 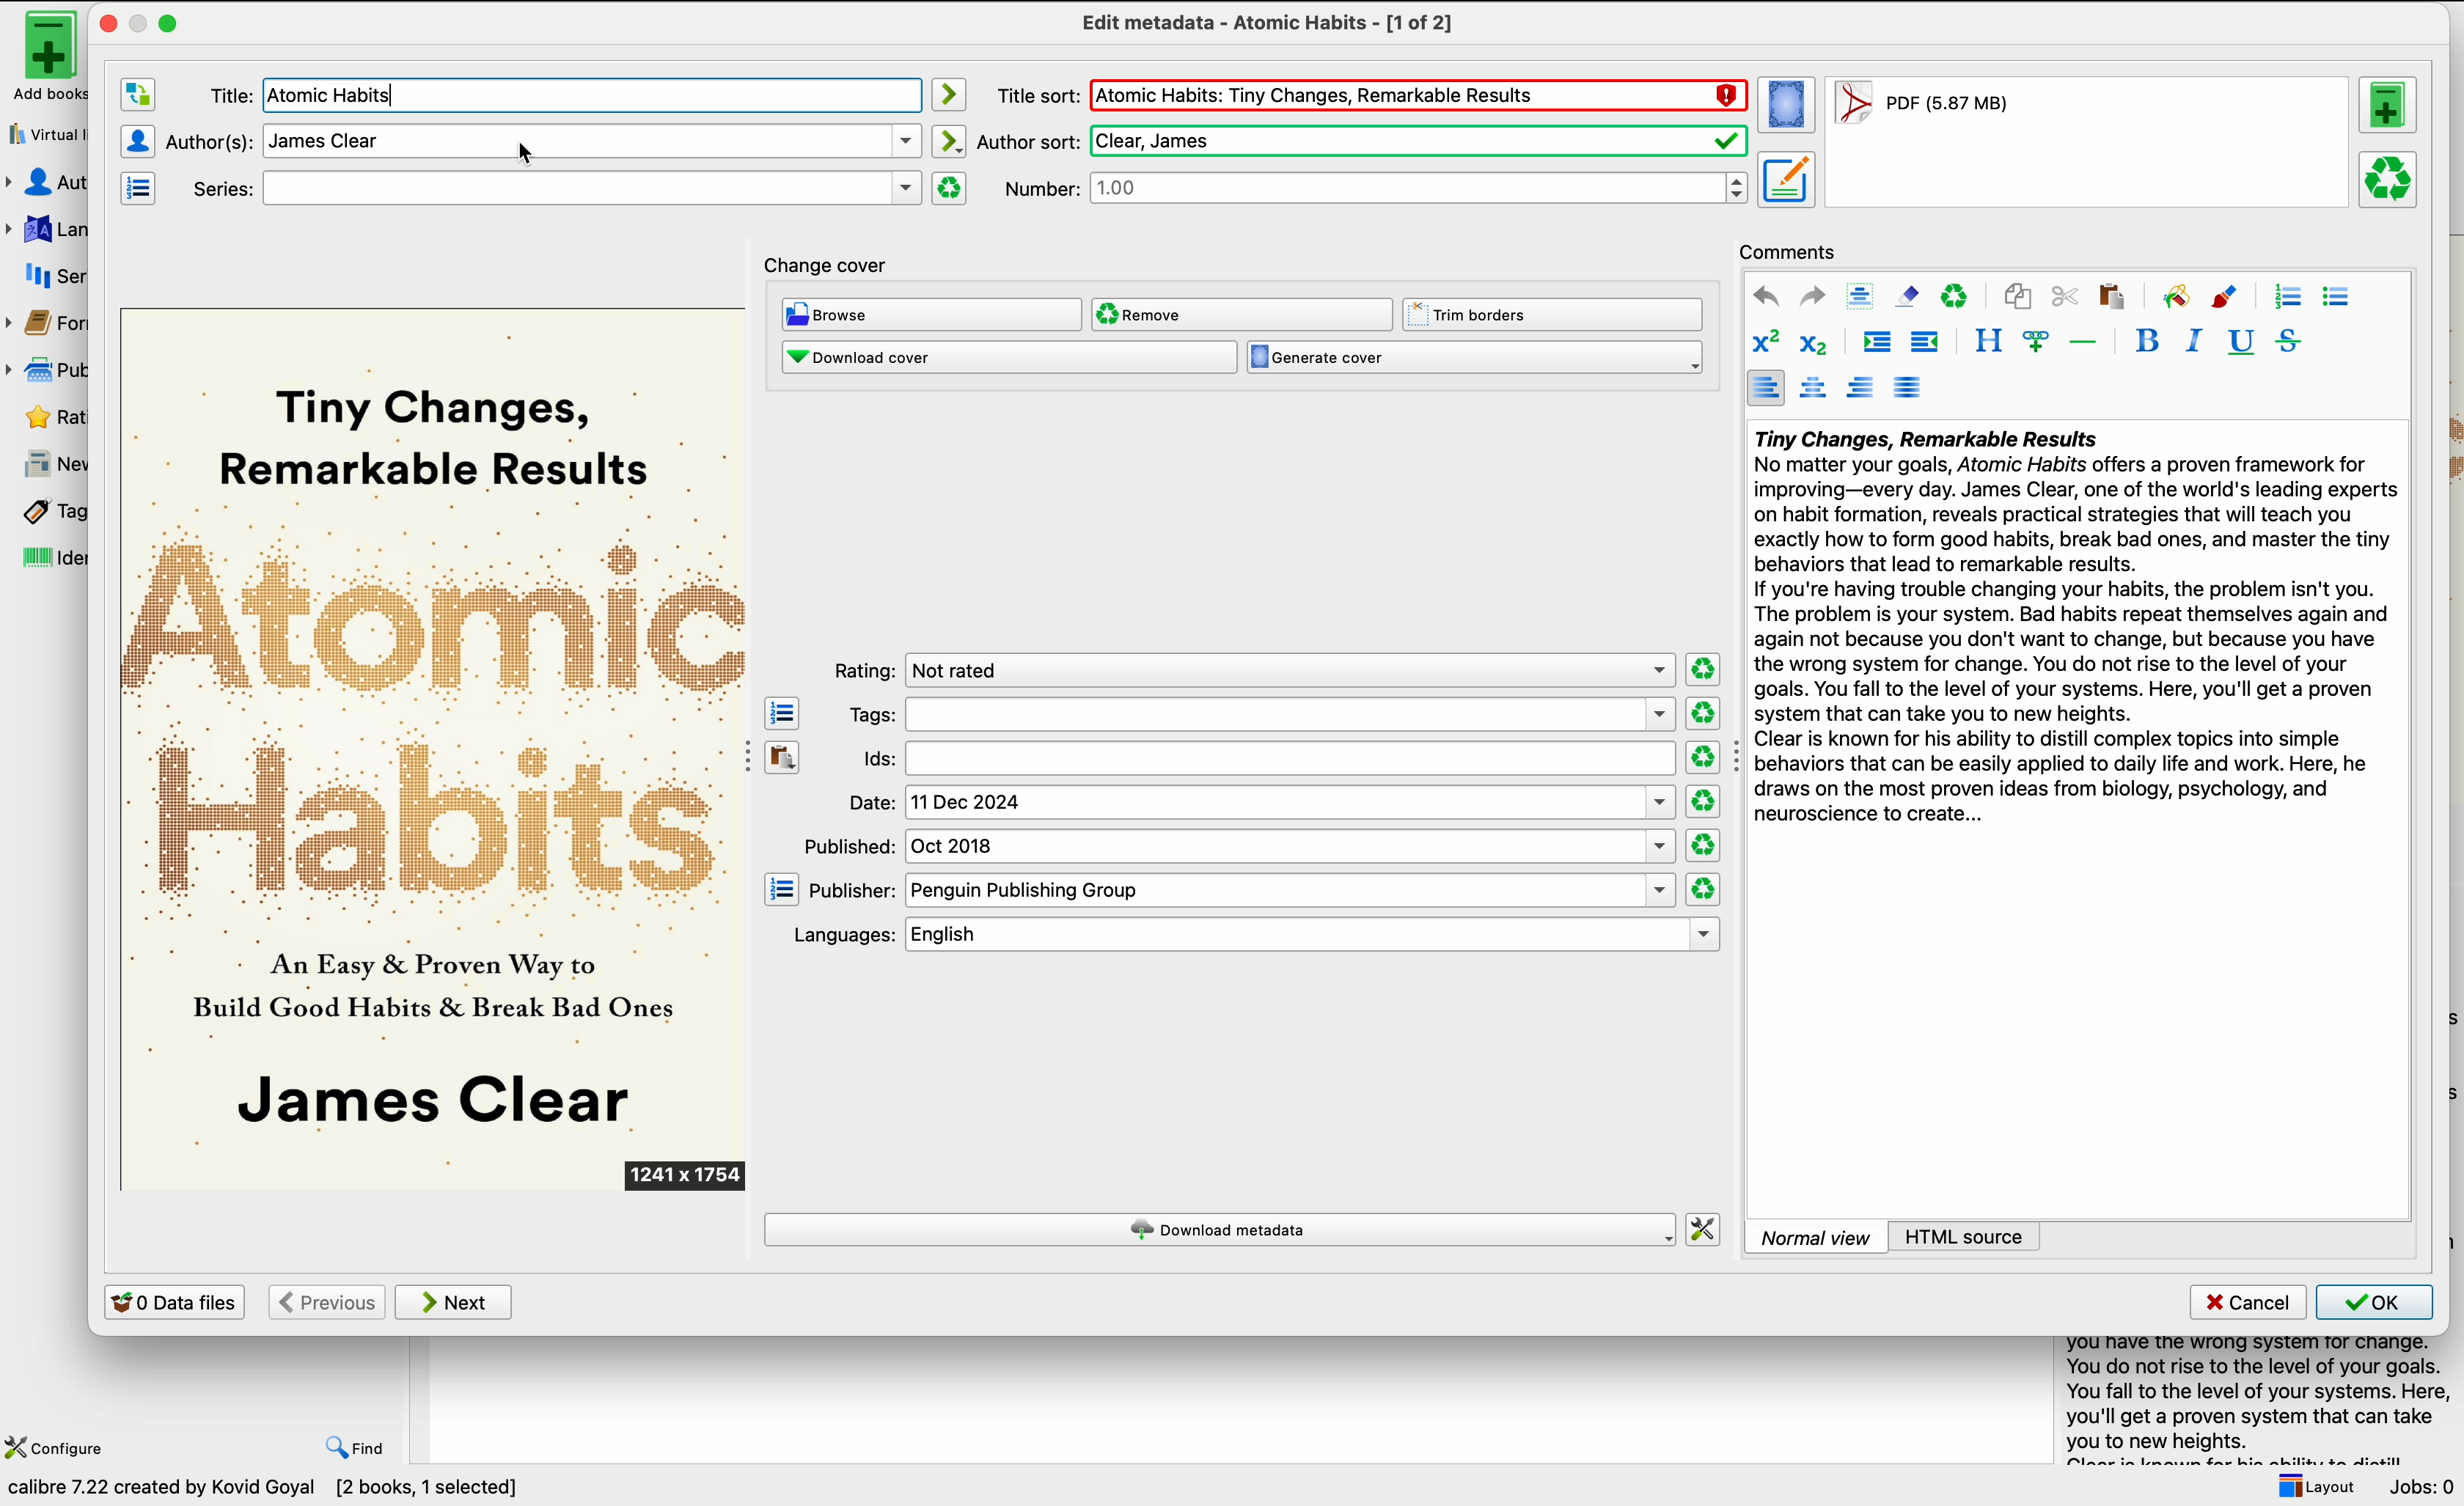 What do you see at coordinates (1701, 757) in the screenshot?
I see `clear rating` at bounding box center [1701, 757].